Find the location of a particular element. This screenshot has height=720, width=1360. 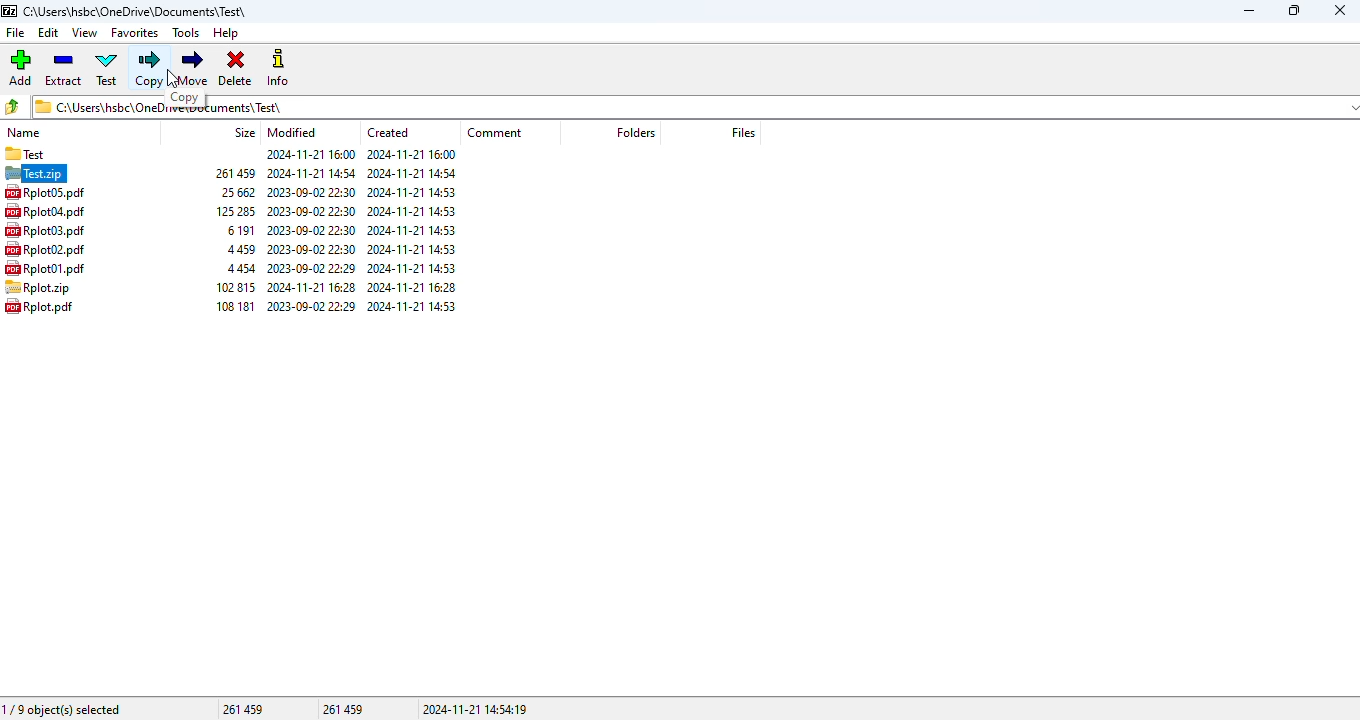

tools is located at coordinates (184, 33).